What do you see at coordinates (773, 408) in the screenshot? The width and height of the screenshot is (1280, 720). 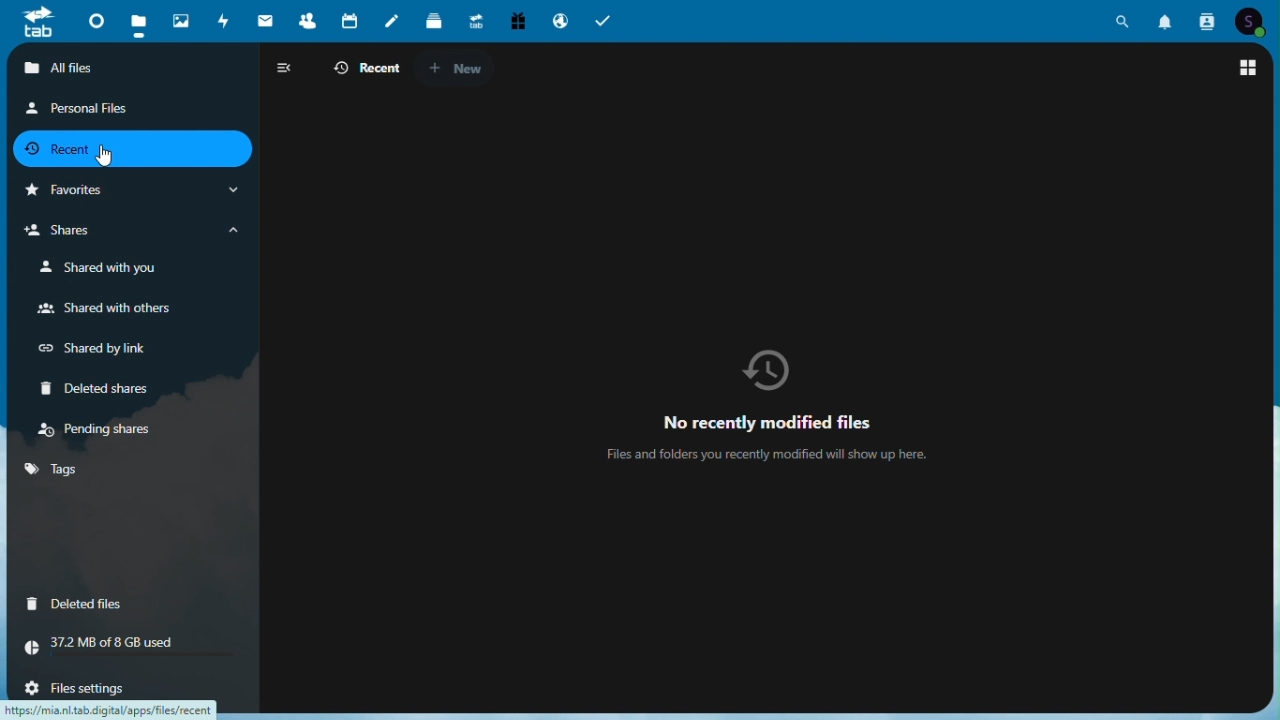 I see `Default background text new` at bounding box center [773, 408].